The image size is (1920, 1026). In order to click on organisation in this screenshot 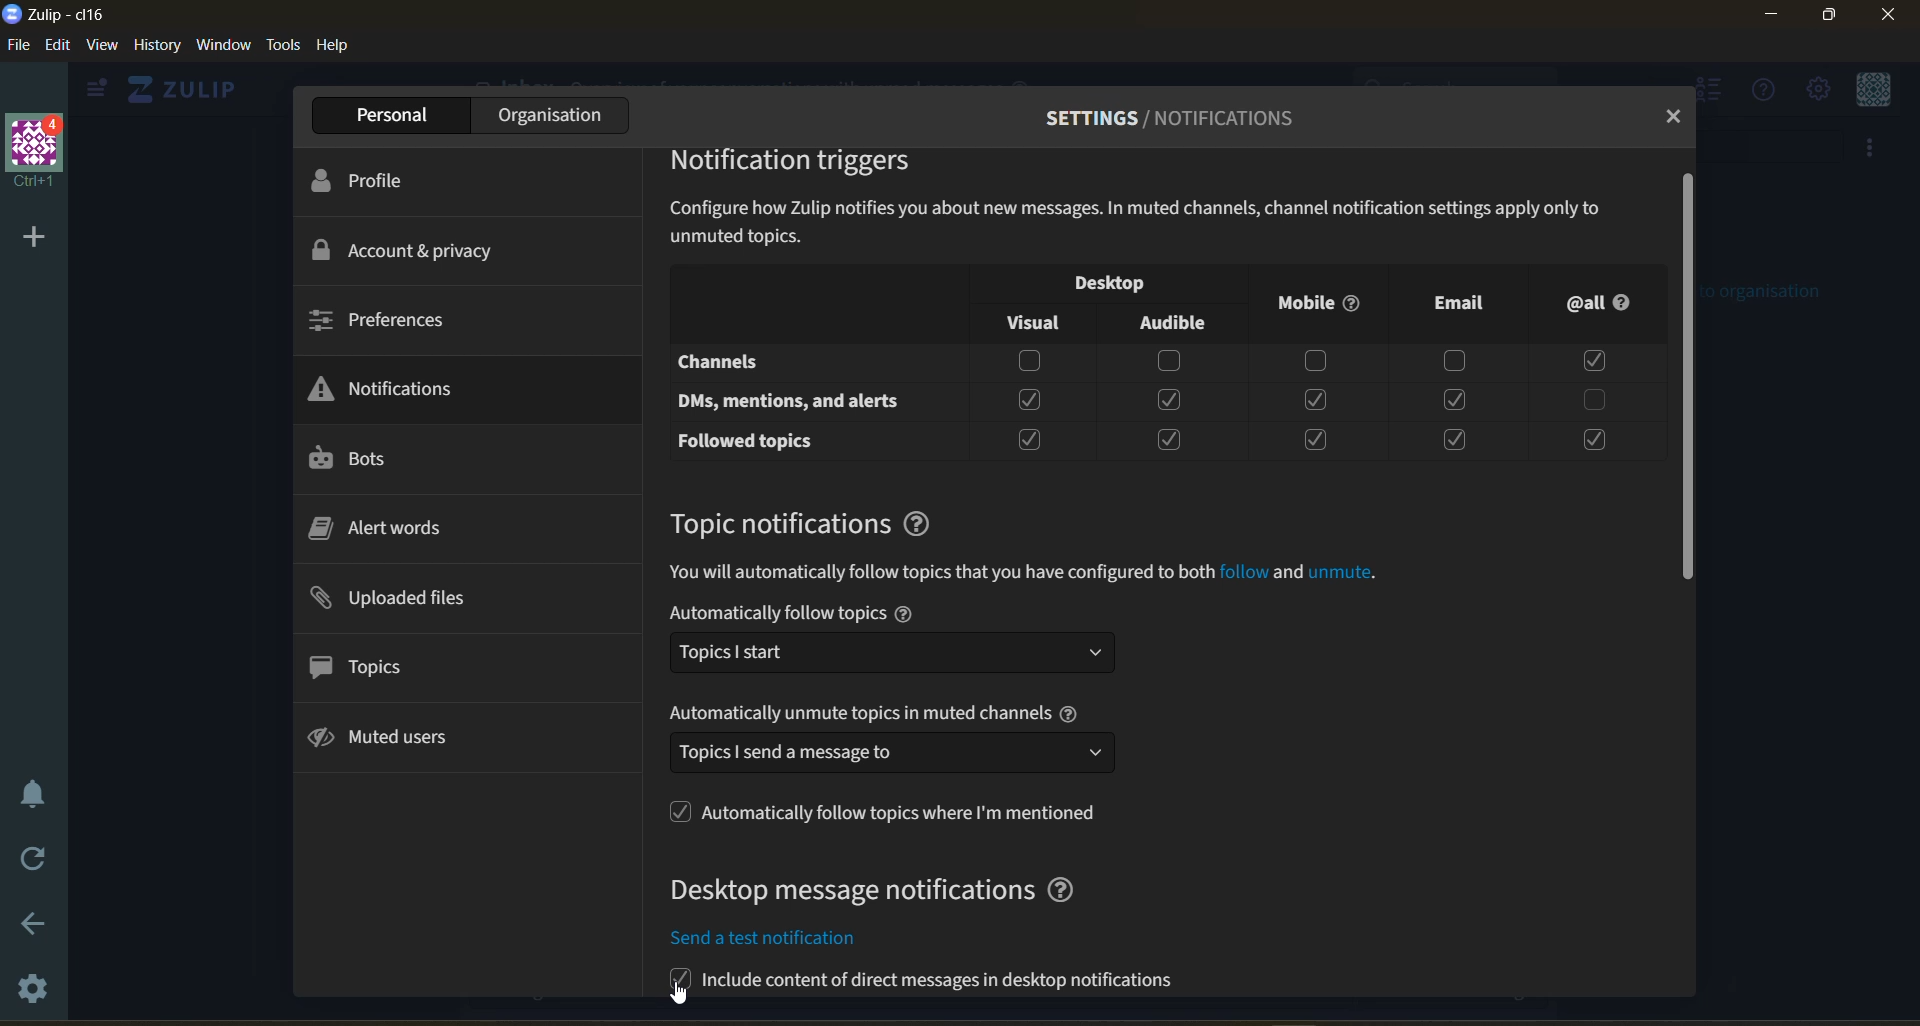, I will do `click(546, 114)`.